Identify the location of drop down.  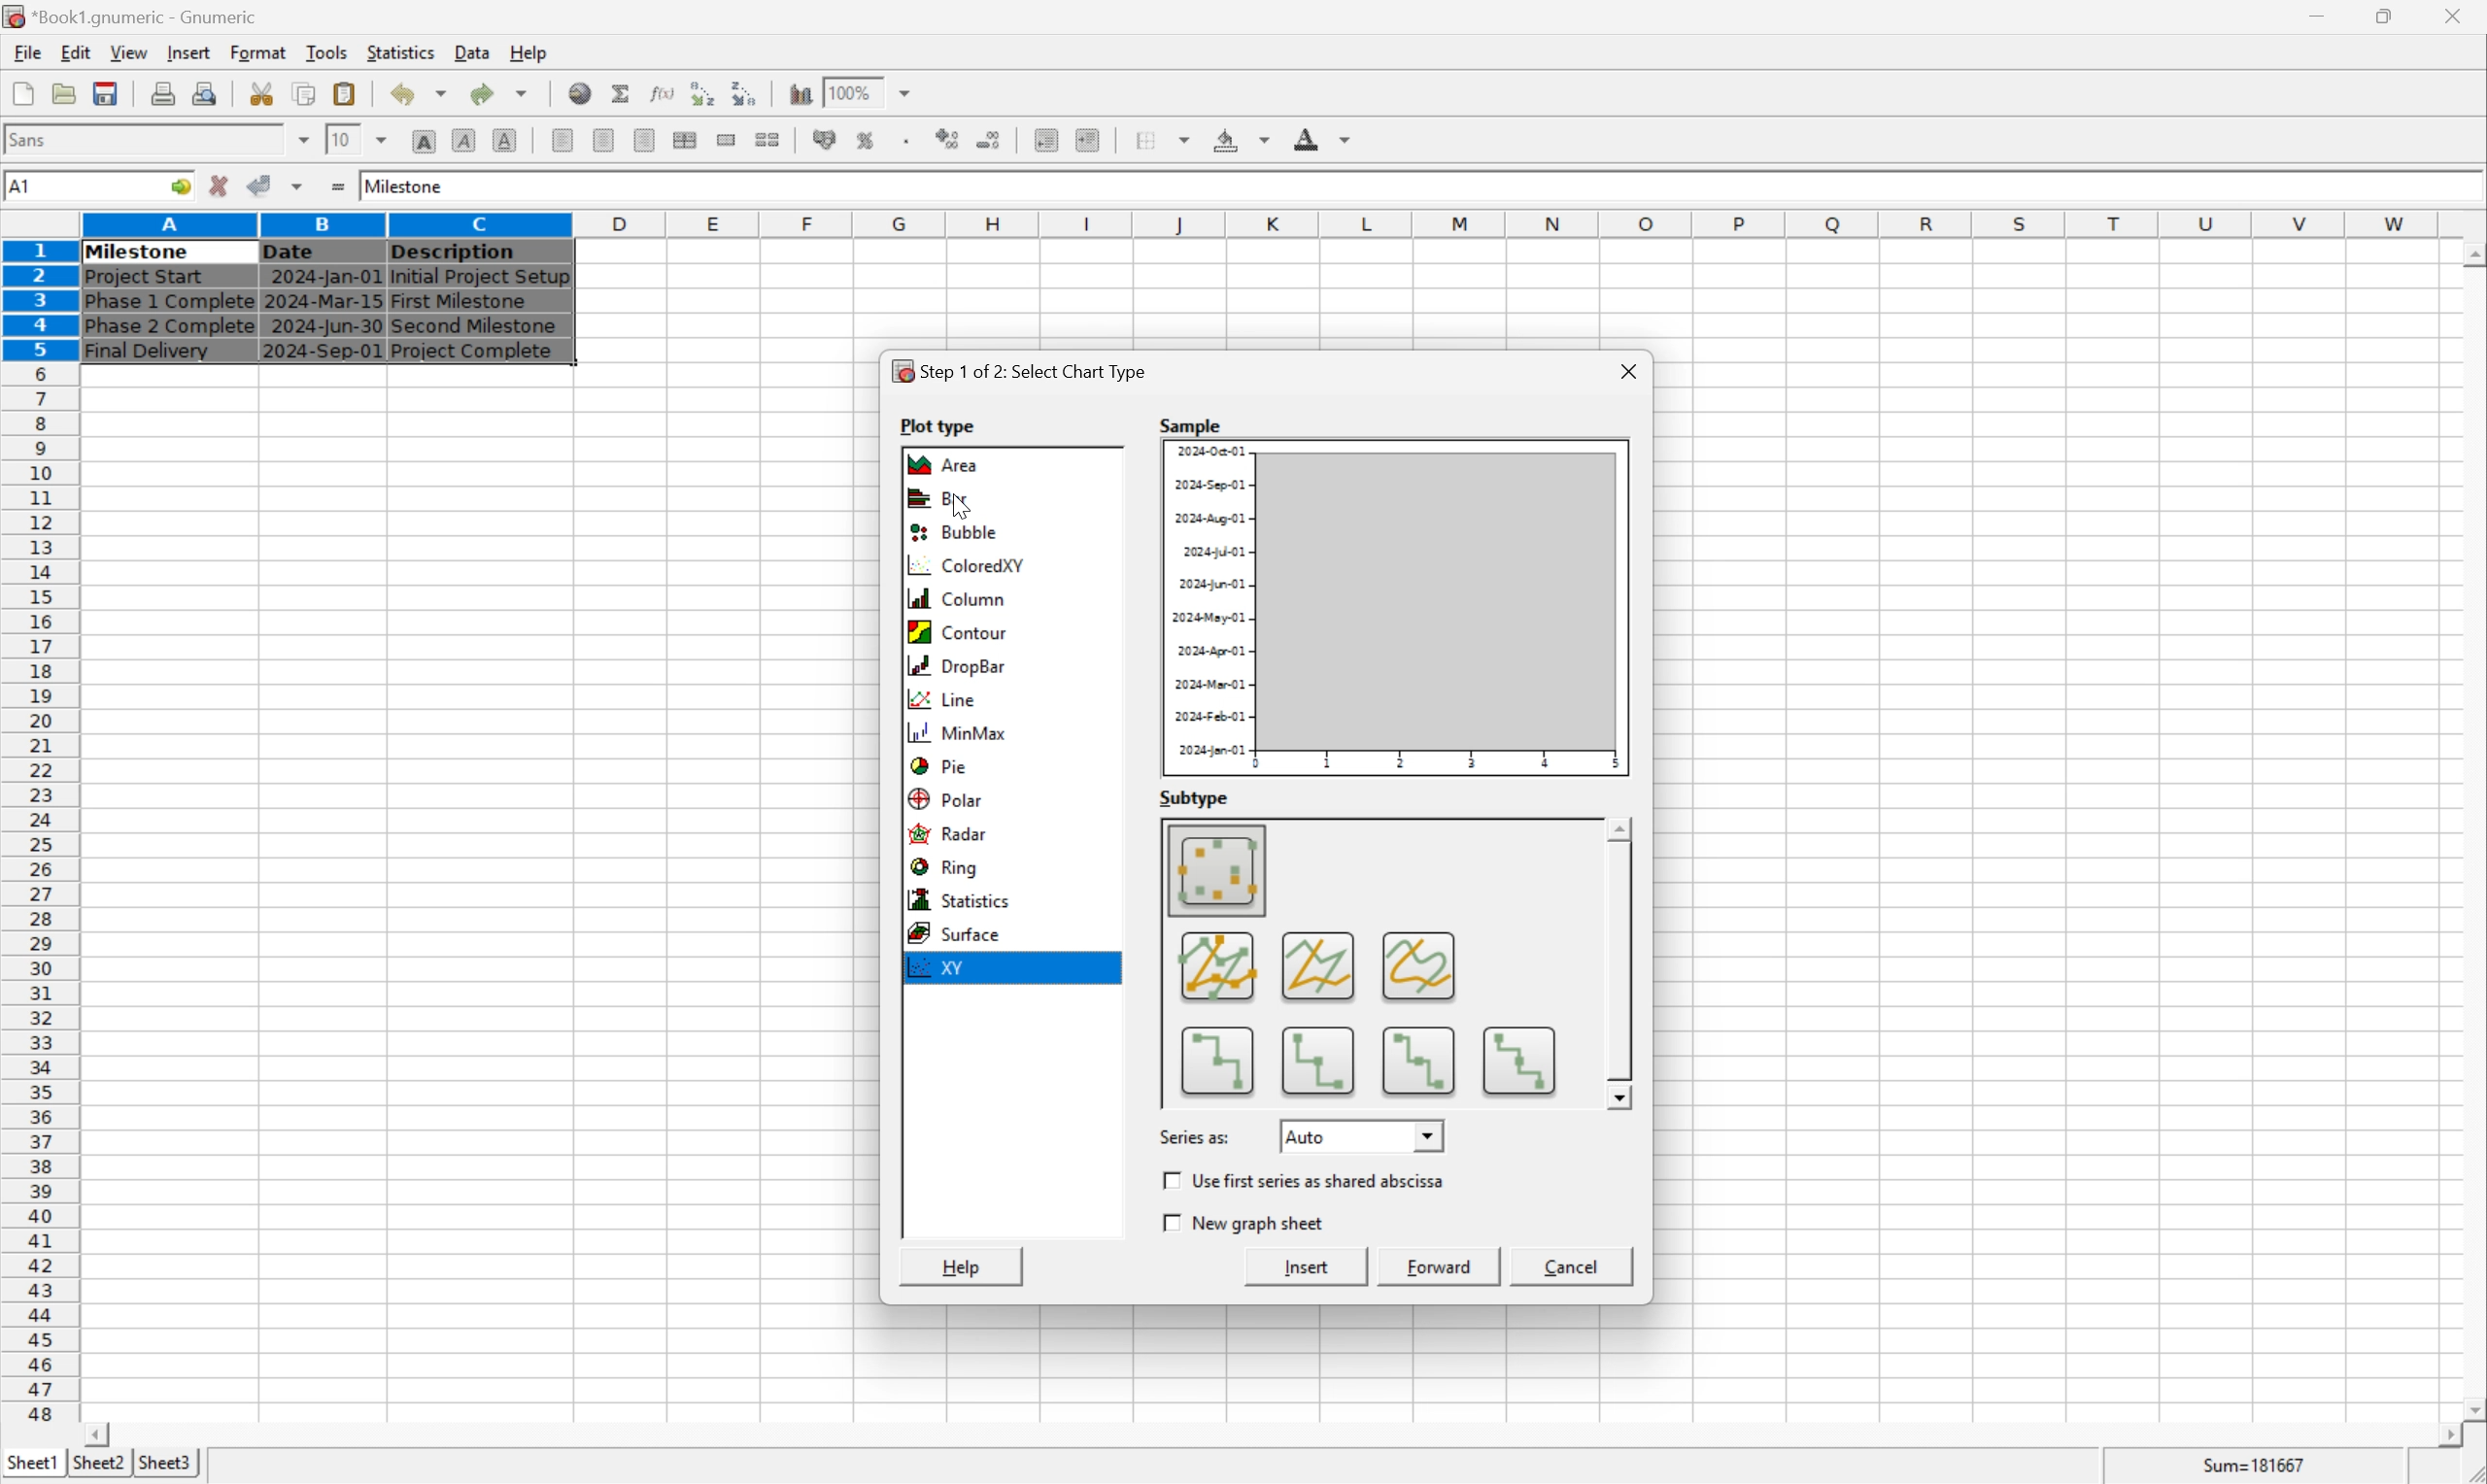
(906, 92).